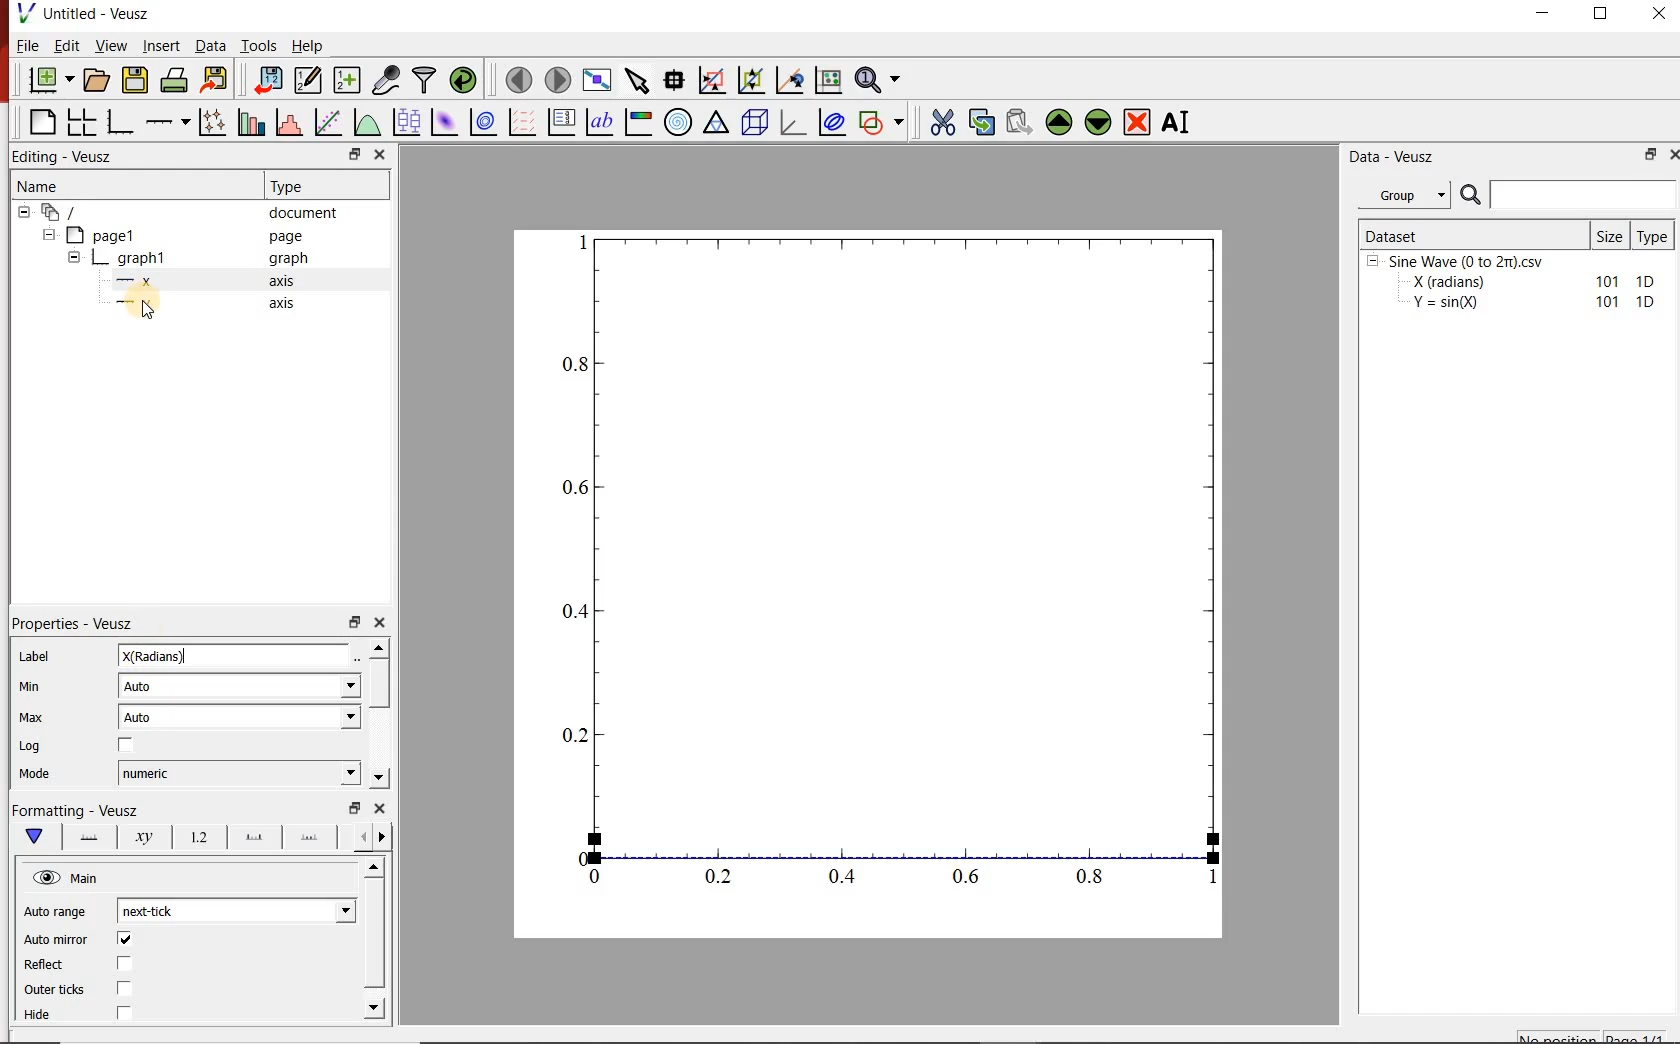 The width and height of the screenshot is (1680, 1044). What do you see at coordinates (35, 775) in the screenshot?
I see `Mode` at bounding box center [35, 775].